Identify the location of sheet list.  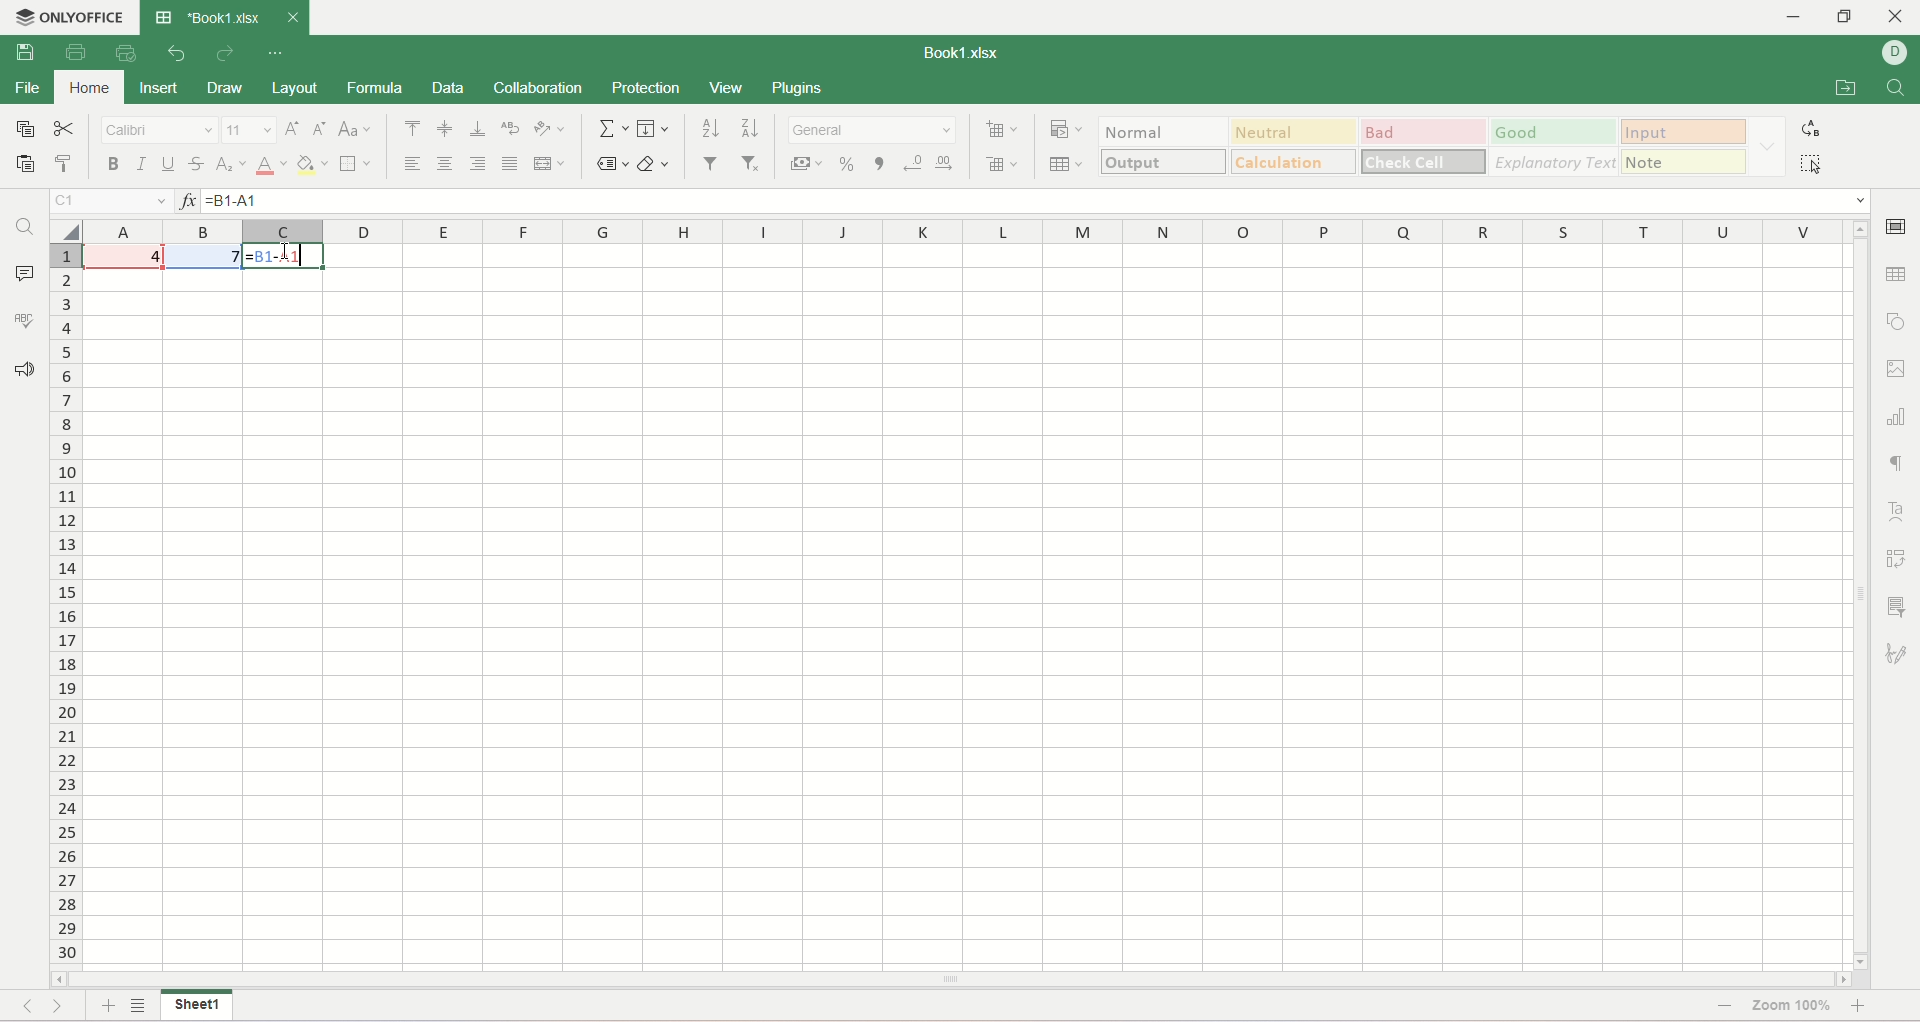
(139, 1007).